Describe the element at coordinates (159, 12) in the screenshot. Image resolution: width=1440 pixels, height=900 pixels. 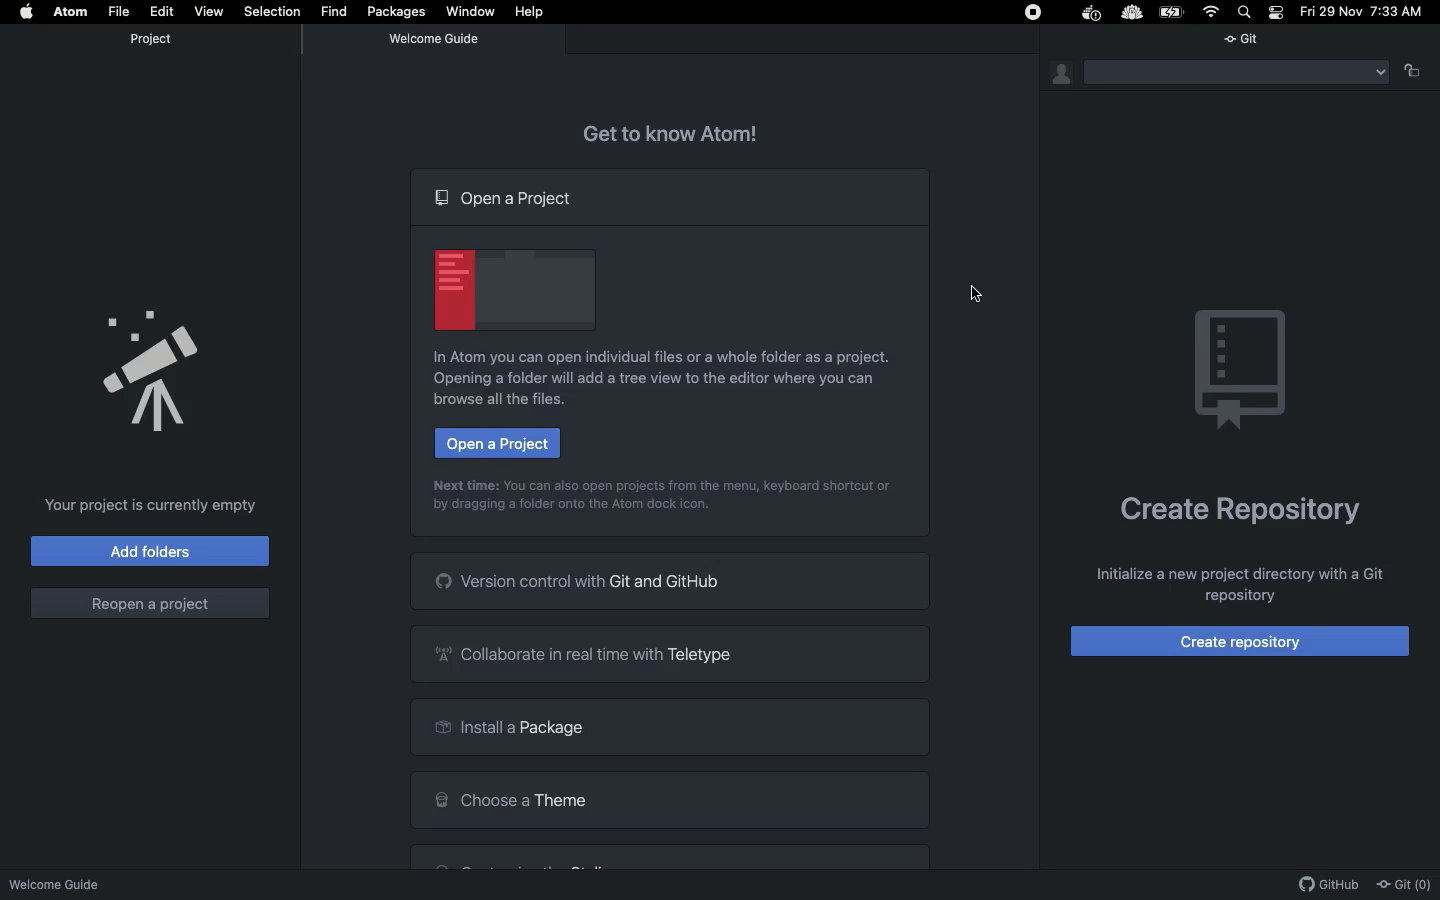
I see `Edit` at that location.